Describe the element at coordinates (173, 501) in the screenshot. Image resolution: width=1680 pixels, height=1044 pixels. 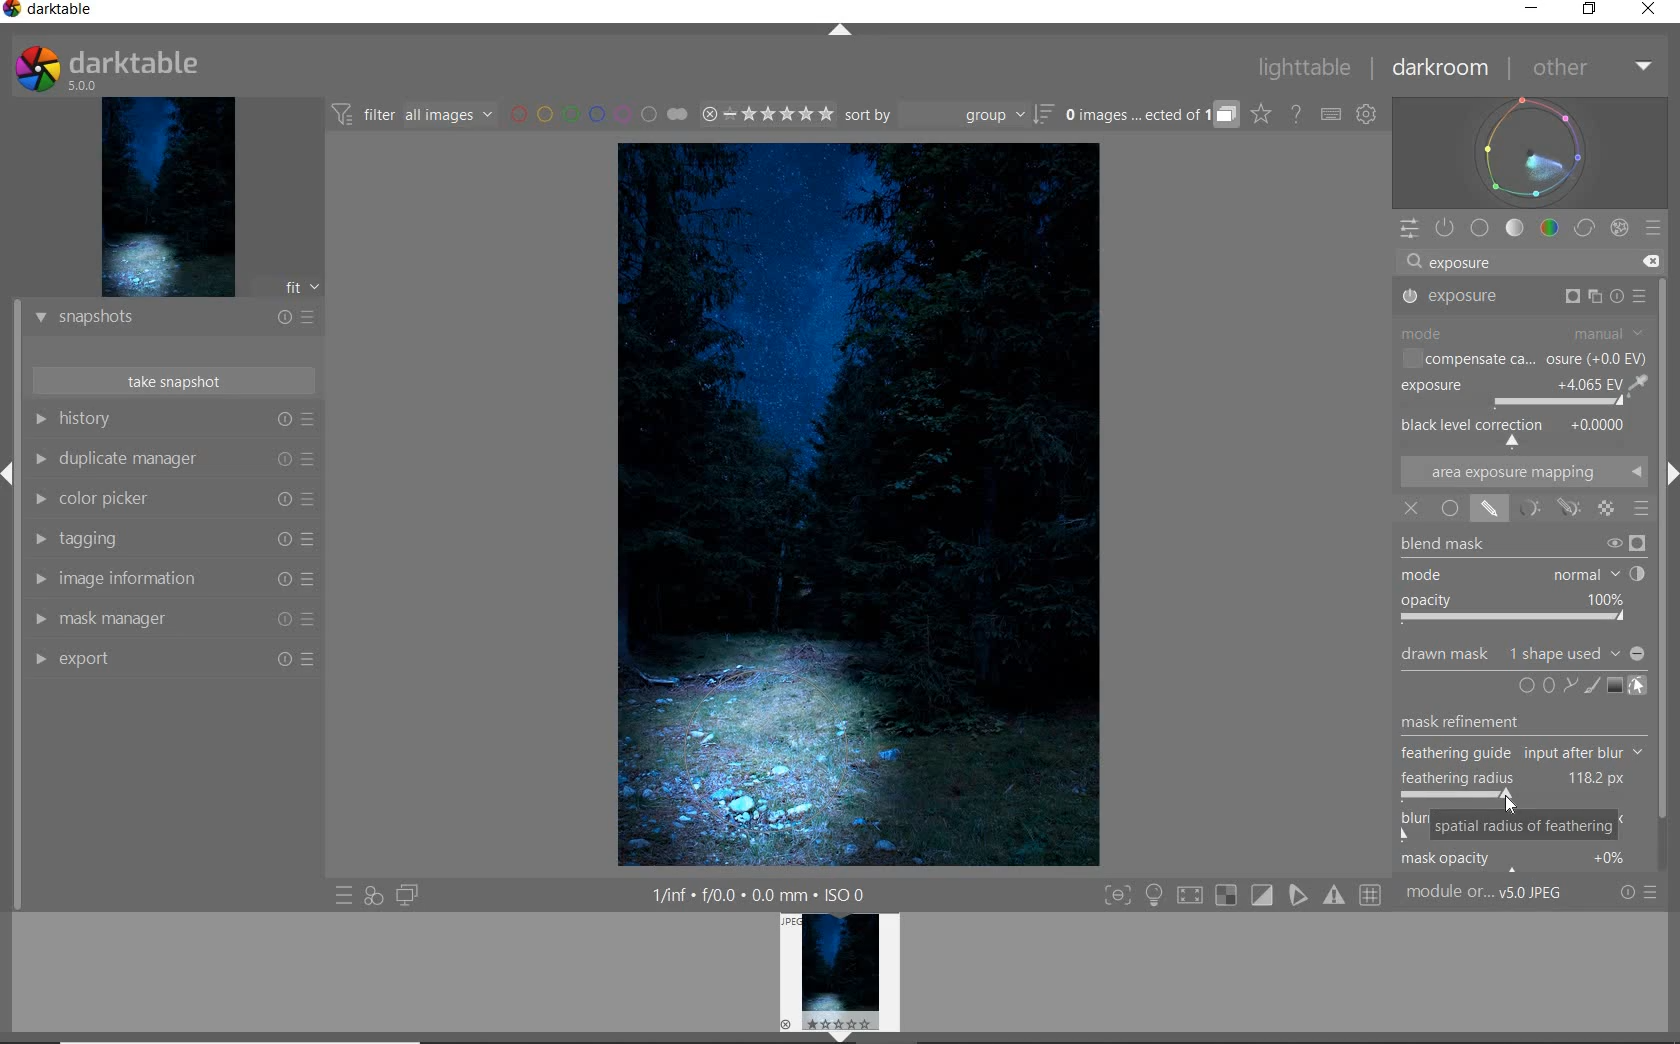
I see `COLOR PICKER` at that location.